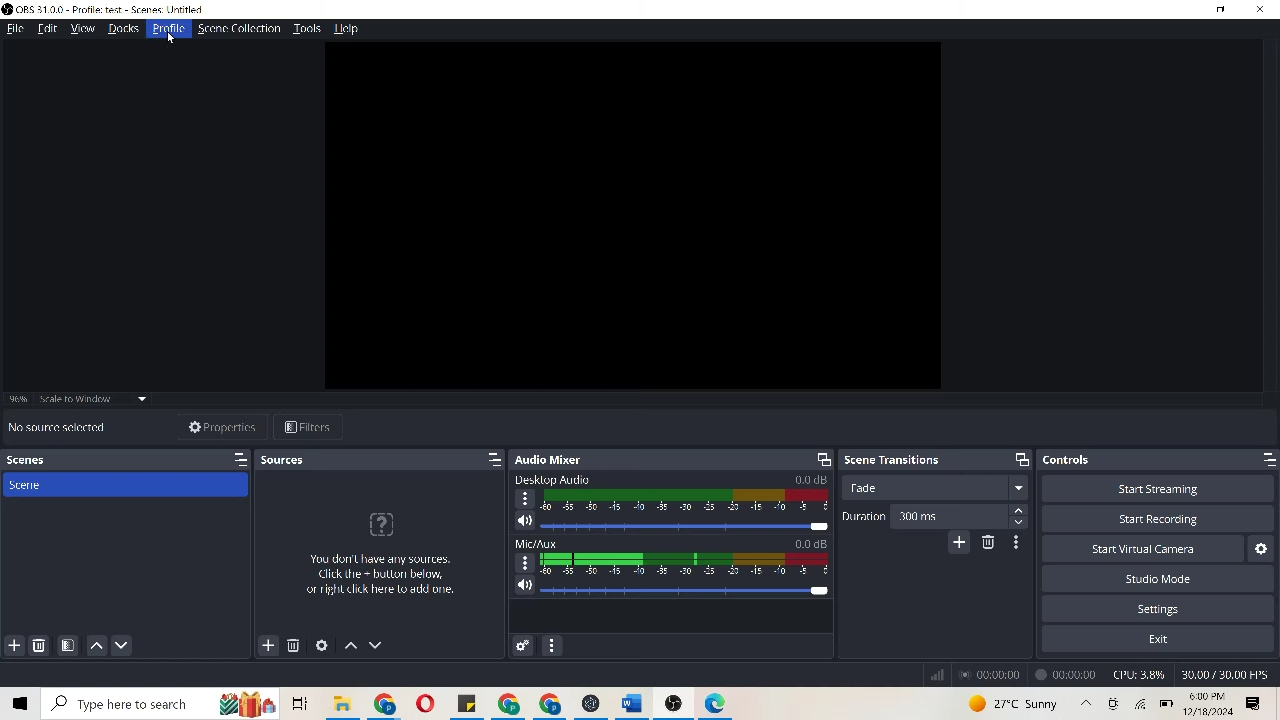 The height and width of the screenshot is (720, 1280). Describe the element at coordinates (717, 701) in the screenshot. I see `icon` at that location.